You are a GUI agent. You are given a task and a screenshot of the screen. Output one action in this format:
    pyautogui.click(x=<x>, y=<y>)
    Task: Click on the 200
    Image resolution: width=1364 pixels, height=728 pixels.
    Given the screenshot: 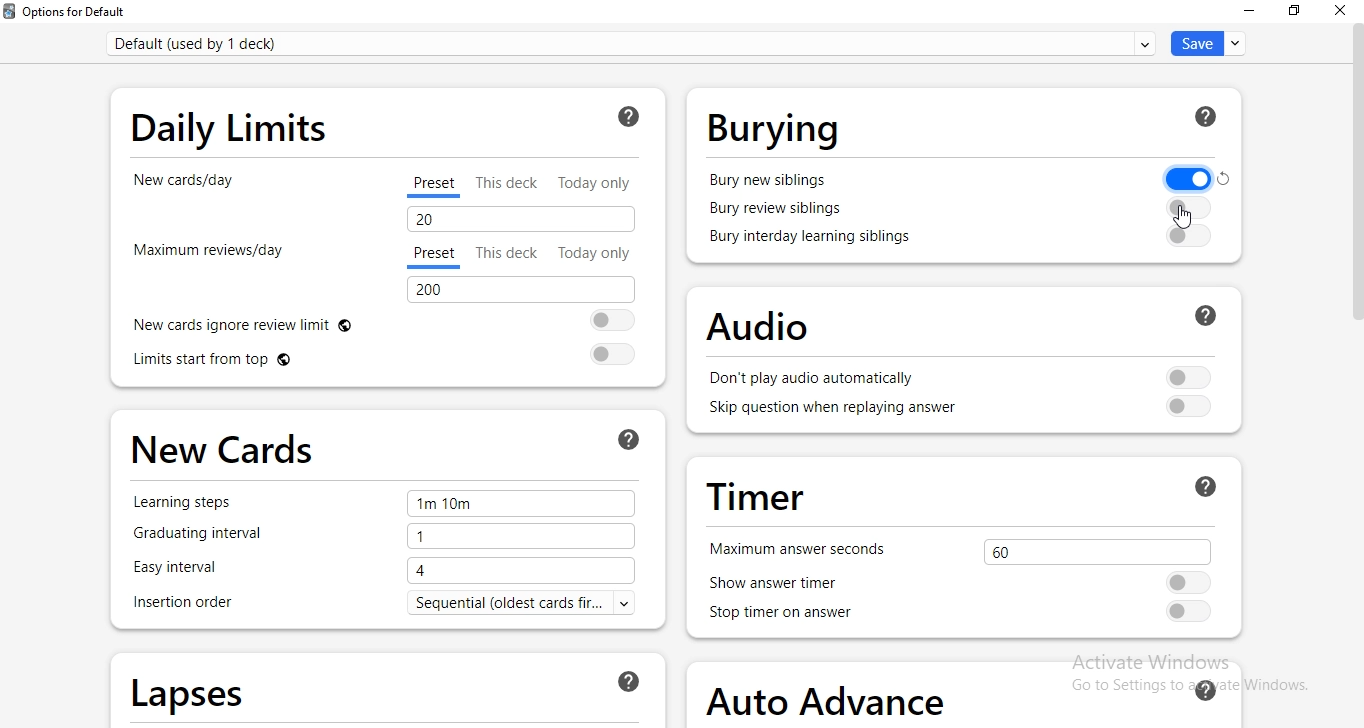 What is the action you would take?
    pyautogui.click(x=519, y=291)
    